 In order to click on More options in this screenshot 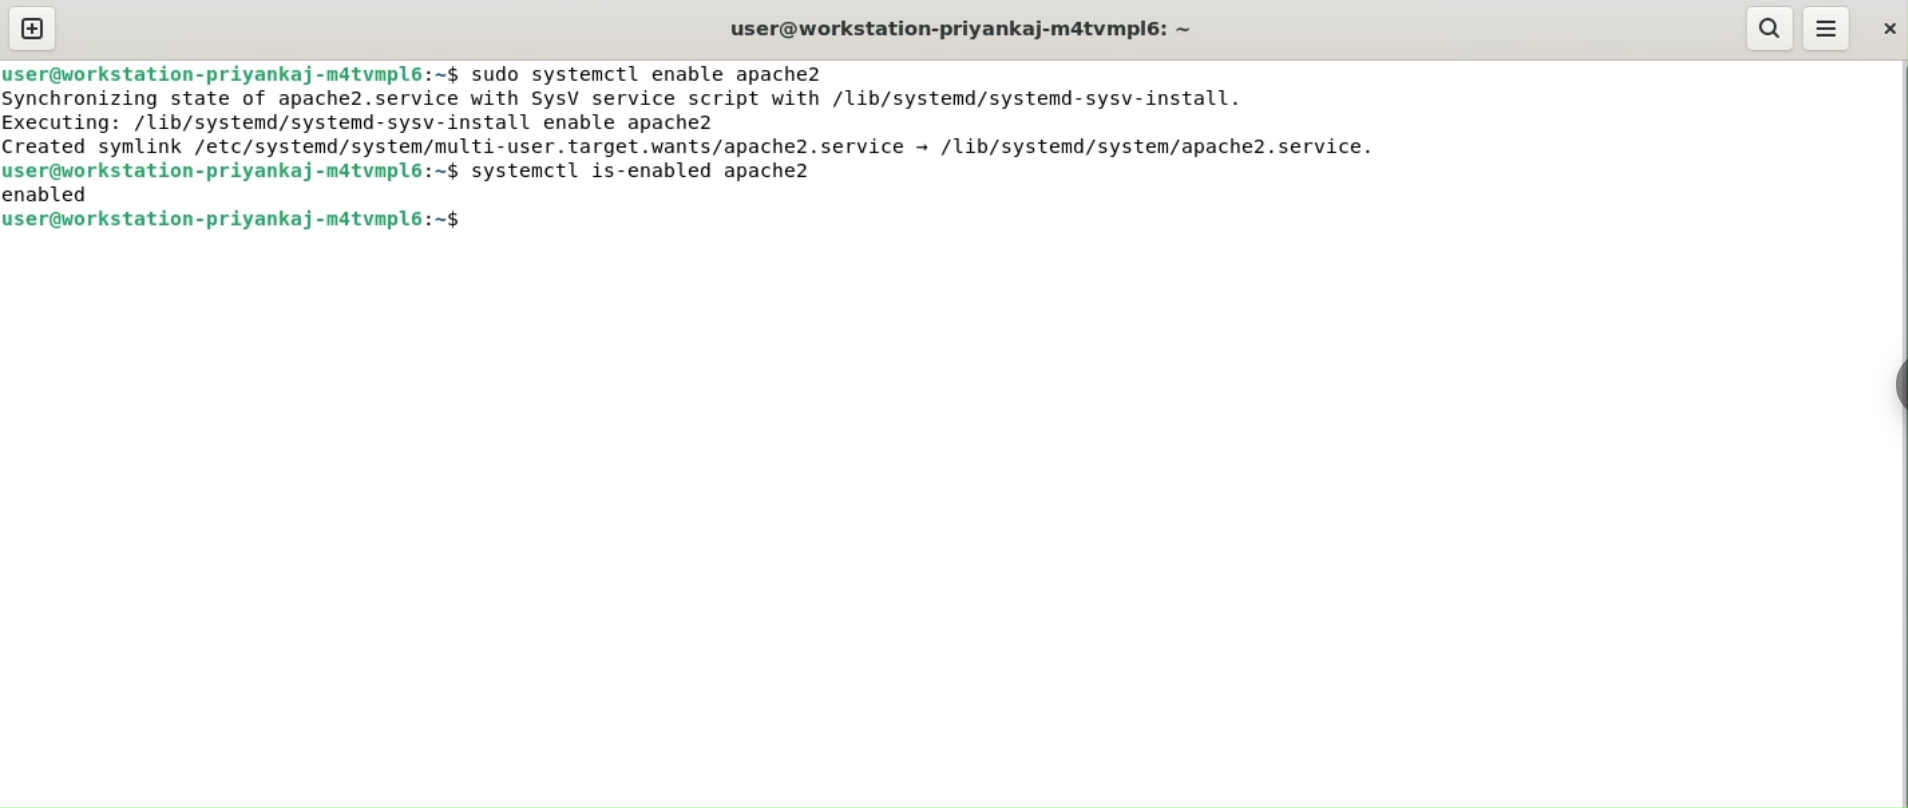, I will do `click(1826, 26)`.